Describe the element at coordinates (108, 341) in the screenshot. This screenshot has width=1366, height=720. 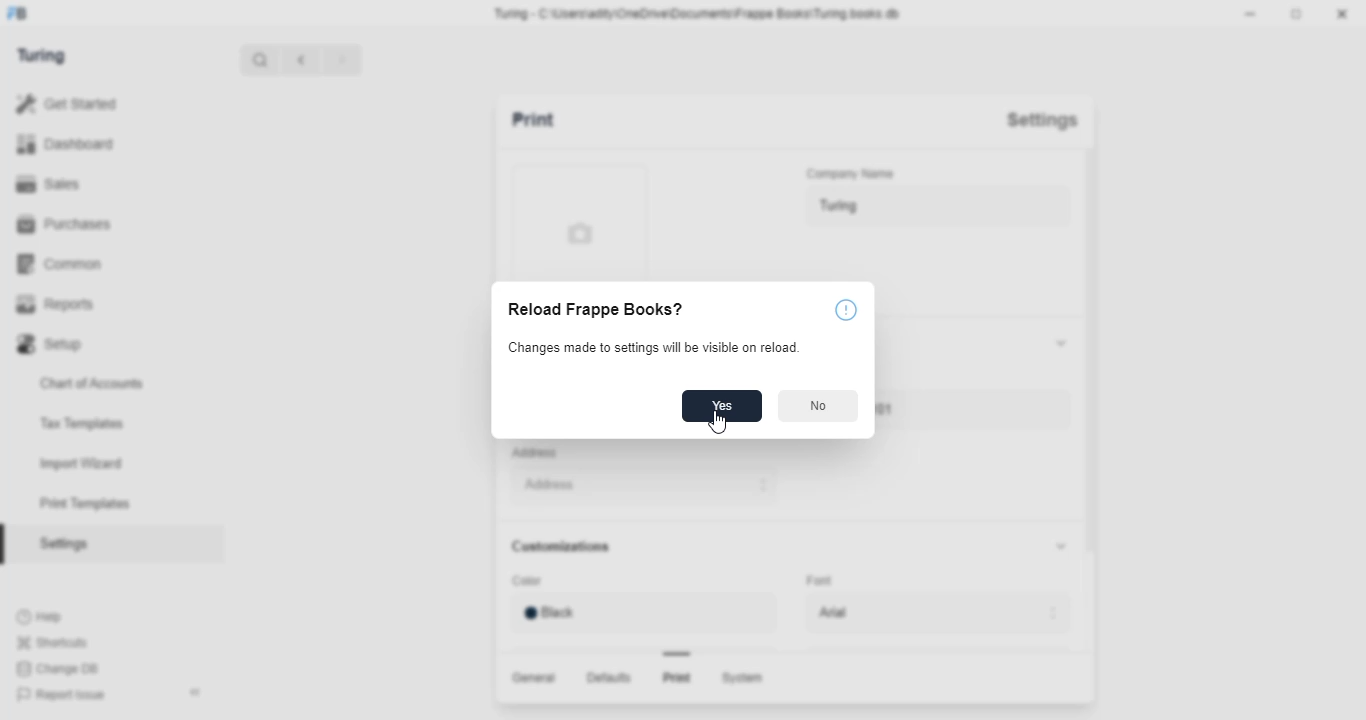
I see `Setup` at that location.